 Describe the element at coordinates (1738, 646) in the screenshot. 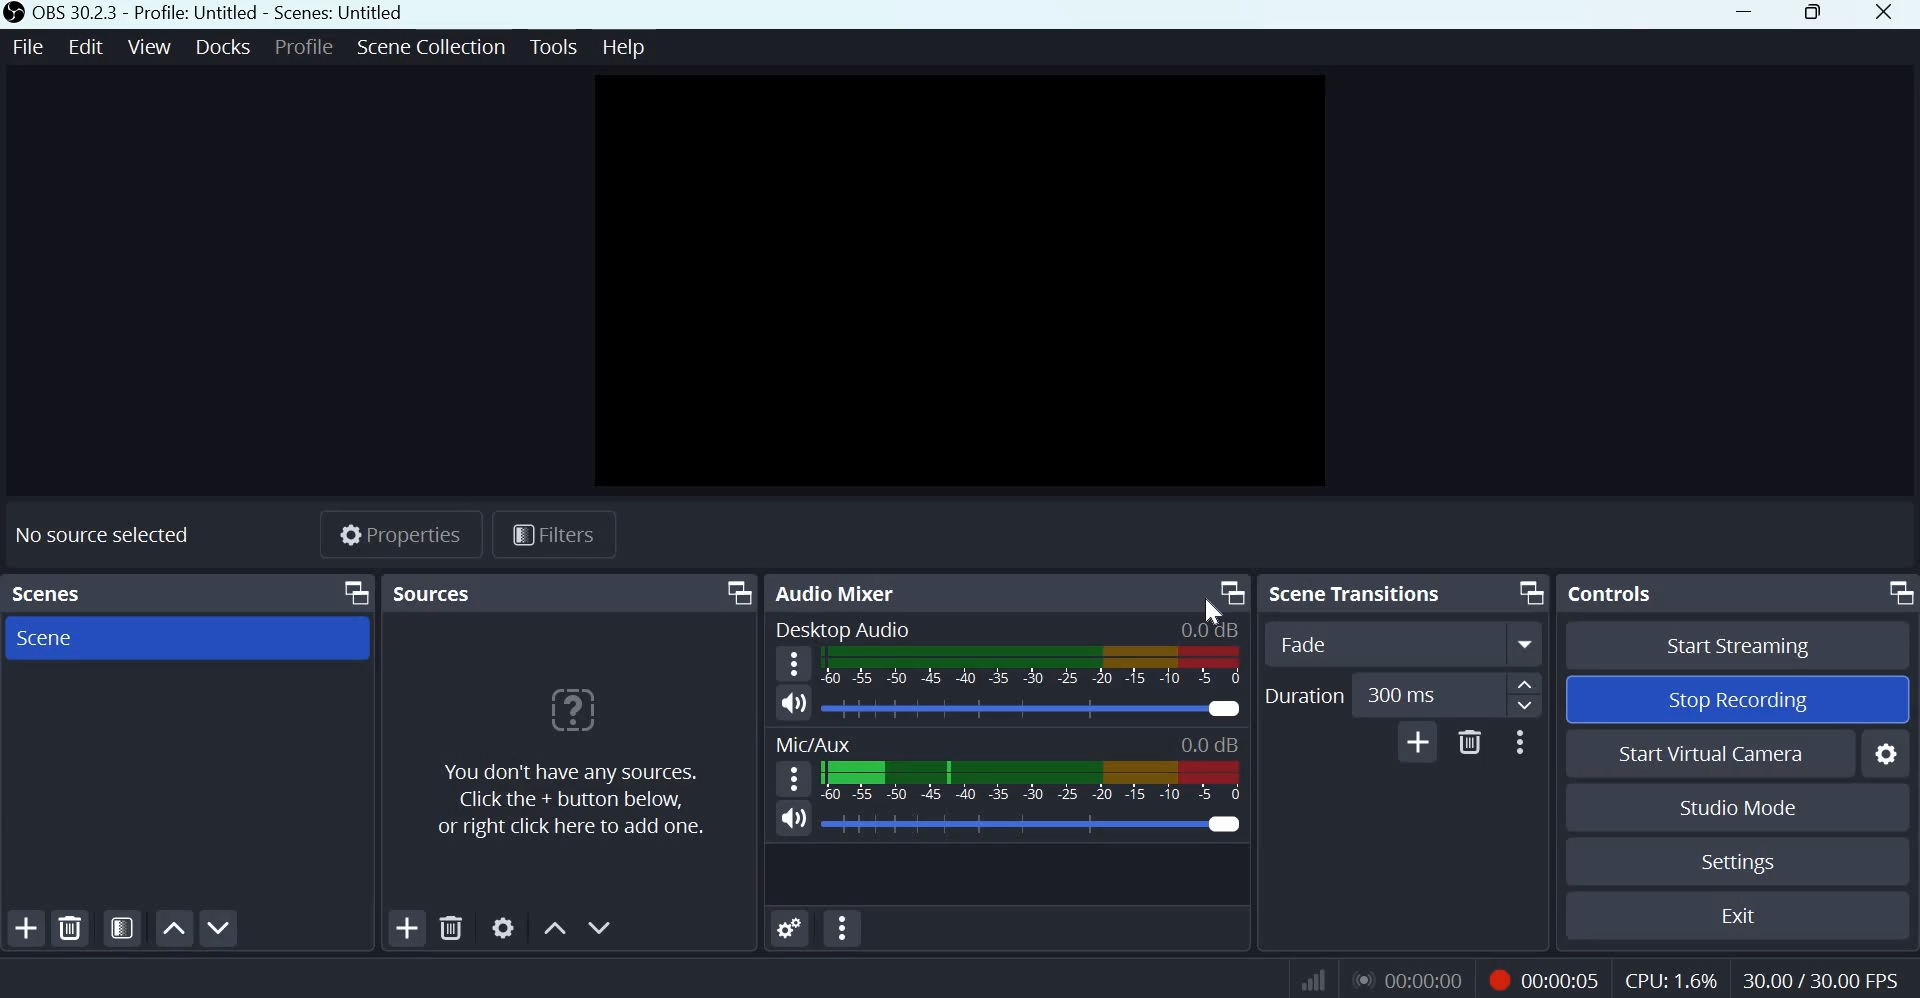

I see `Start Streaming` at that location.